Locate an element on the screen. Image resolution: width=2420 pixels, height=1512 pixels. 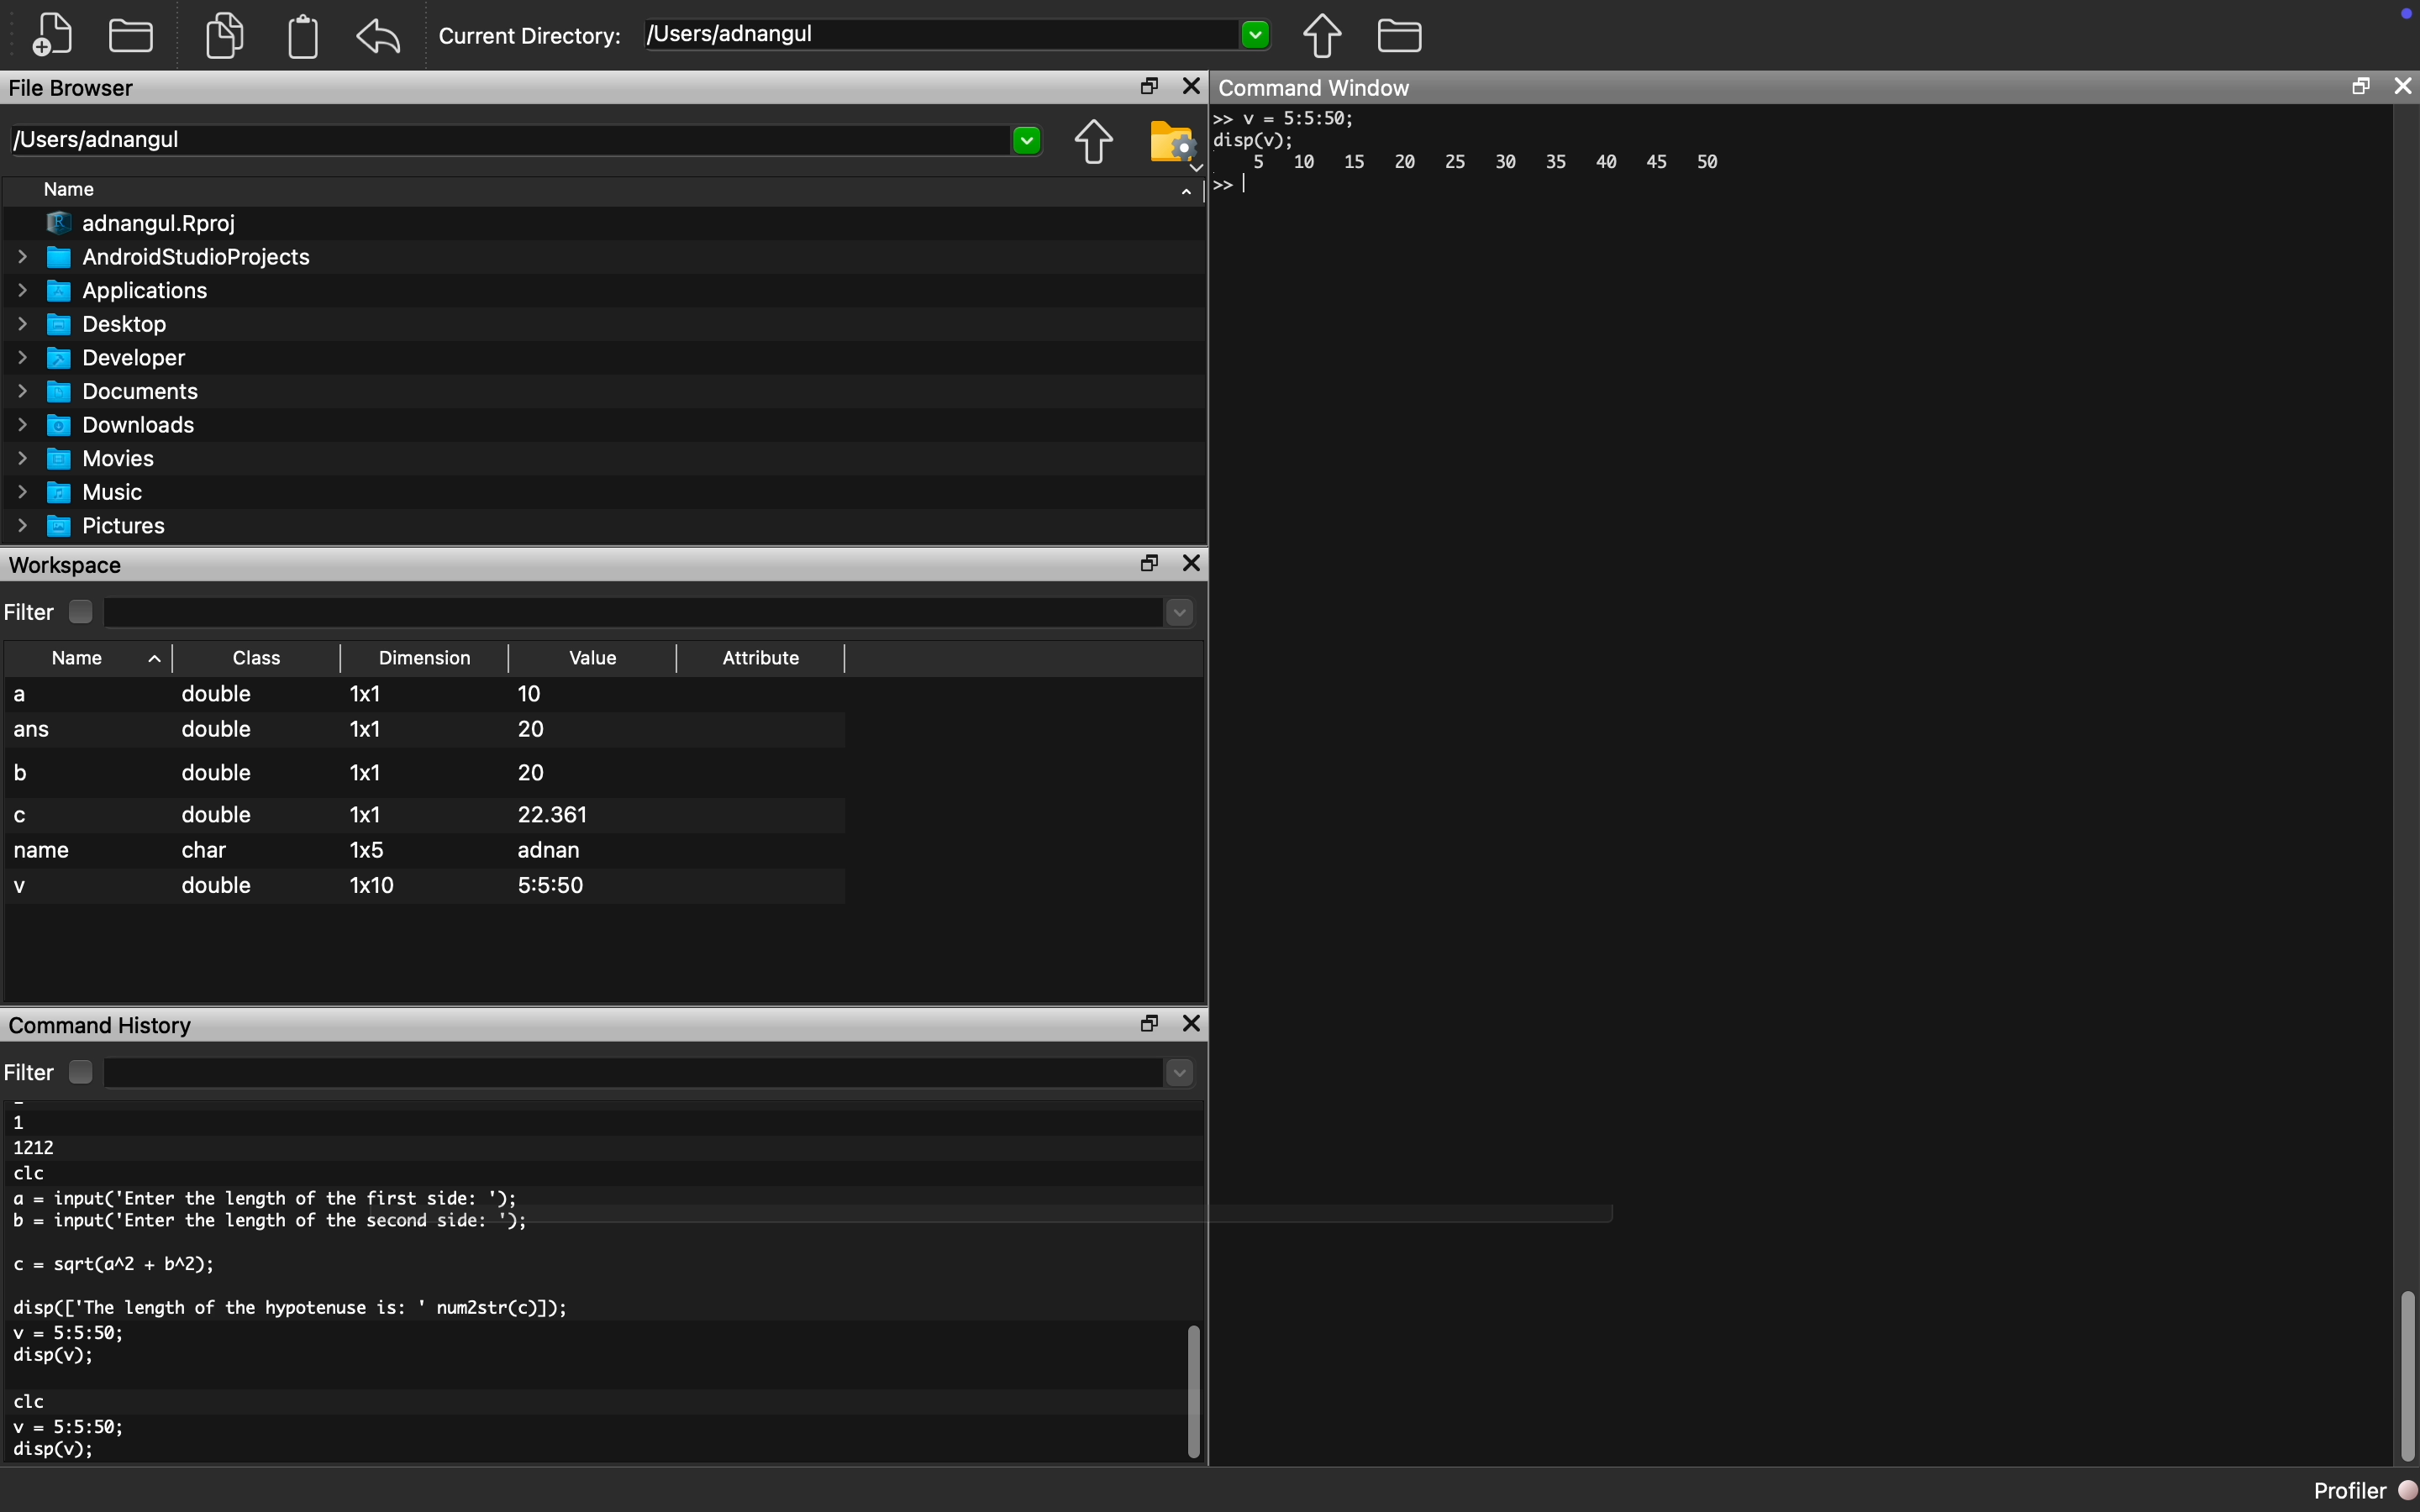
scroll bar is located at coordinates (2406, 1375).